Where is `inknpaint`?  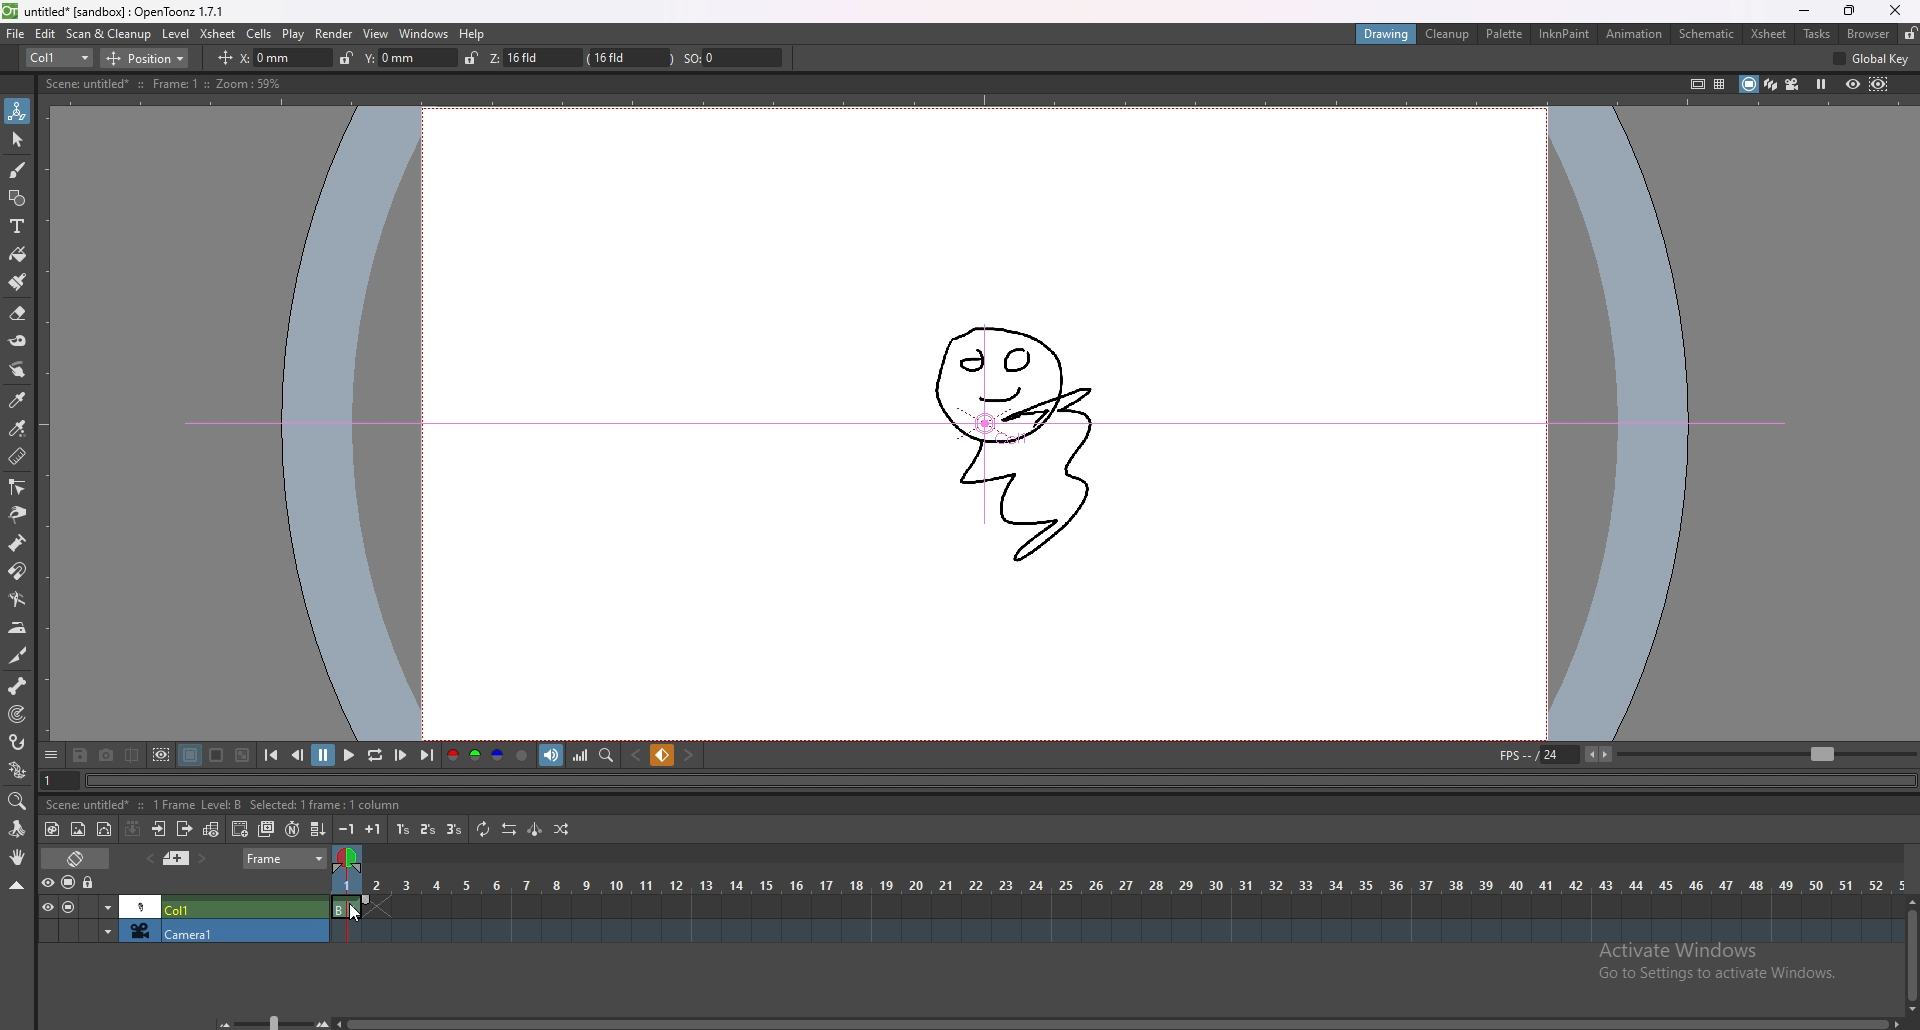 inknpaint is located at coordinates (1564, 34).